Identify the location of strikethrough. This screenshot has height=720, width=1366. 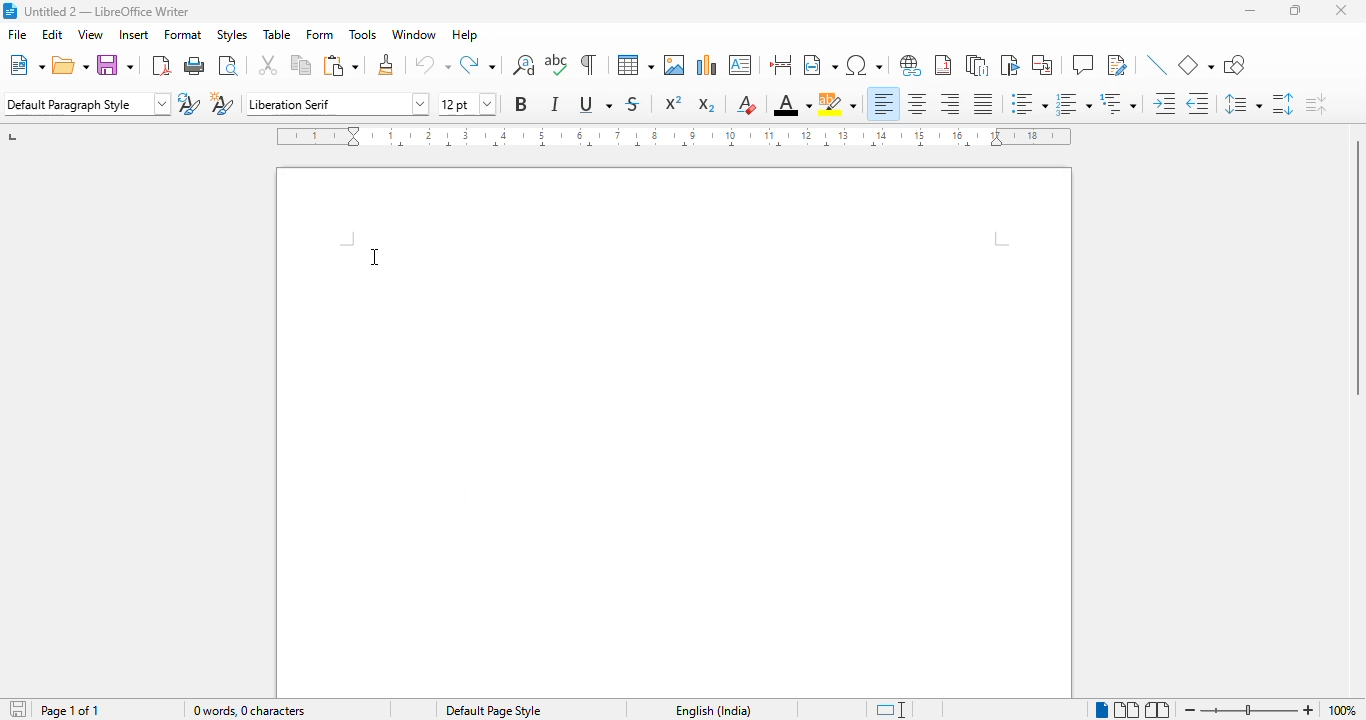
(633, 104).